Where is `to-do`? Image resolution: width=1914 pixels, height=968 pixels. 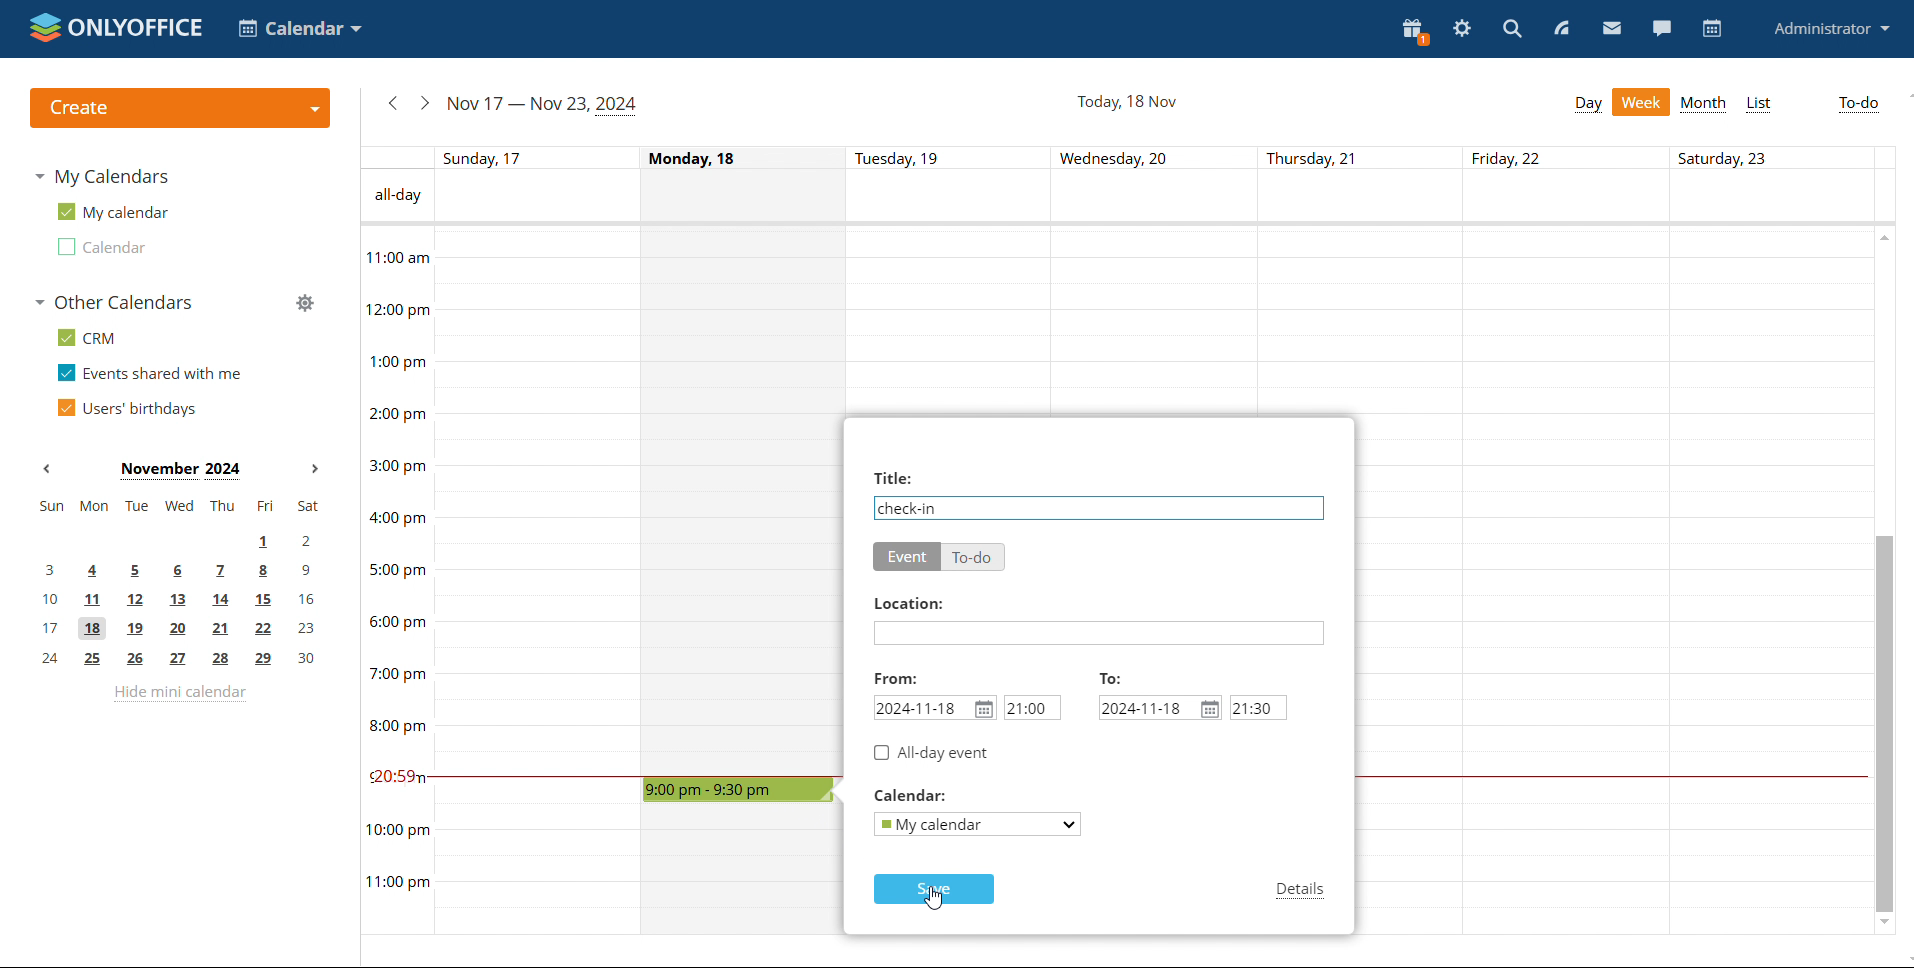
to-do is located at coordinates (975, 557).